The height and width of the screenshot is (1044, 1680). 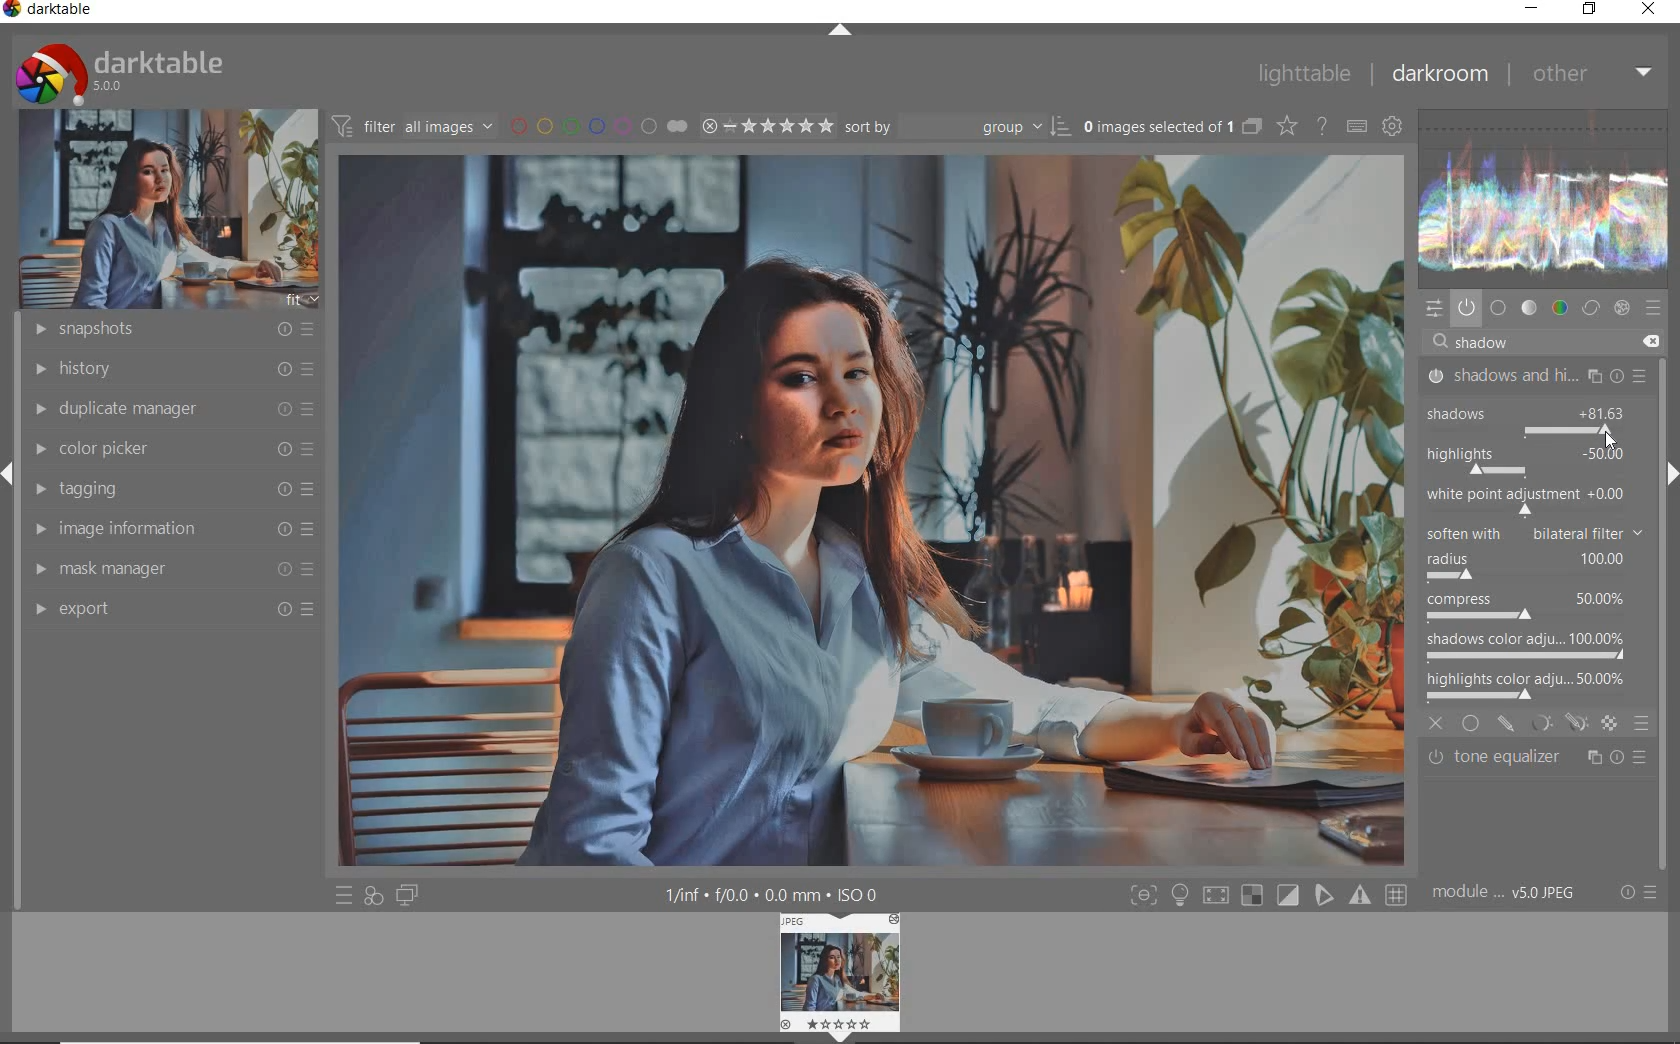 What do you see at coordinates (1537, 761) in the screenshot?
I see `tone equalizer` at bounding box center [1537, 761].